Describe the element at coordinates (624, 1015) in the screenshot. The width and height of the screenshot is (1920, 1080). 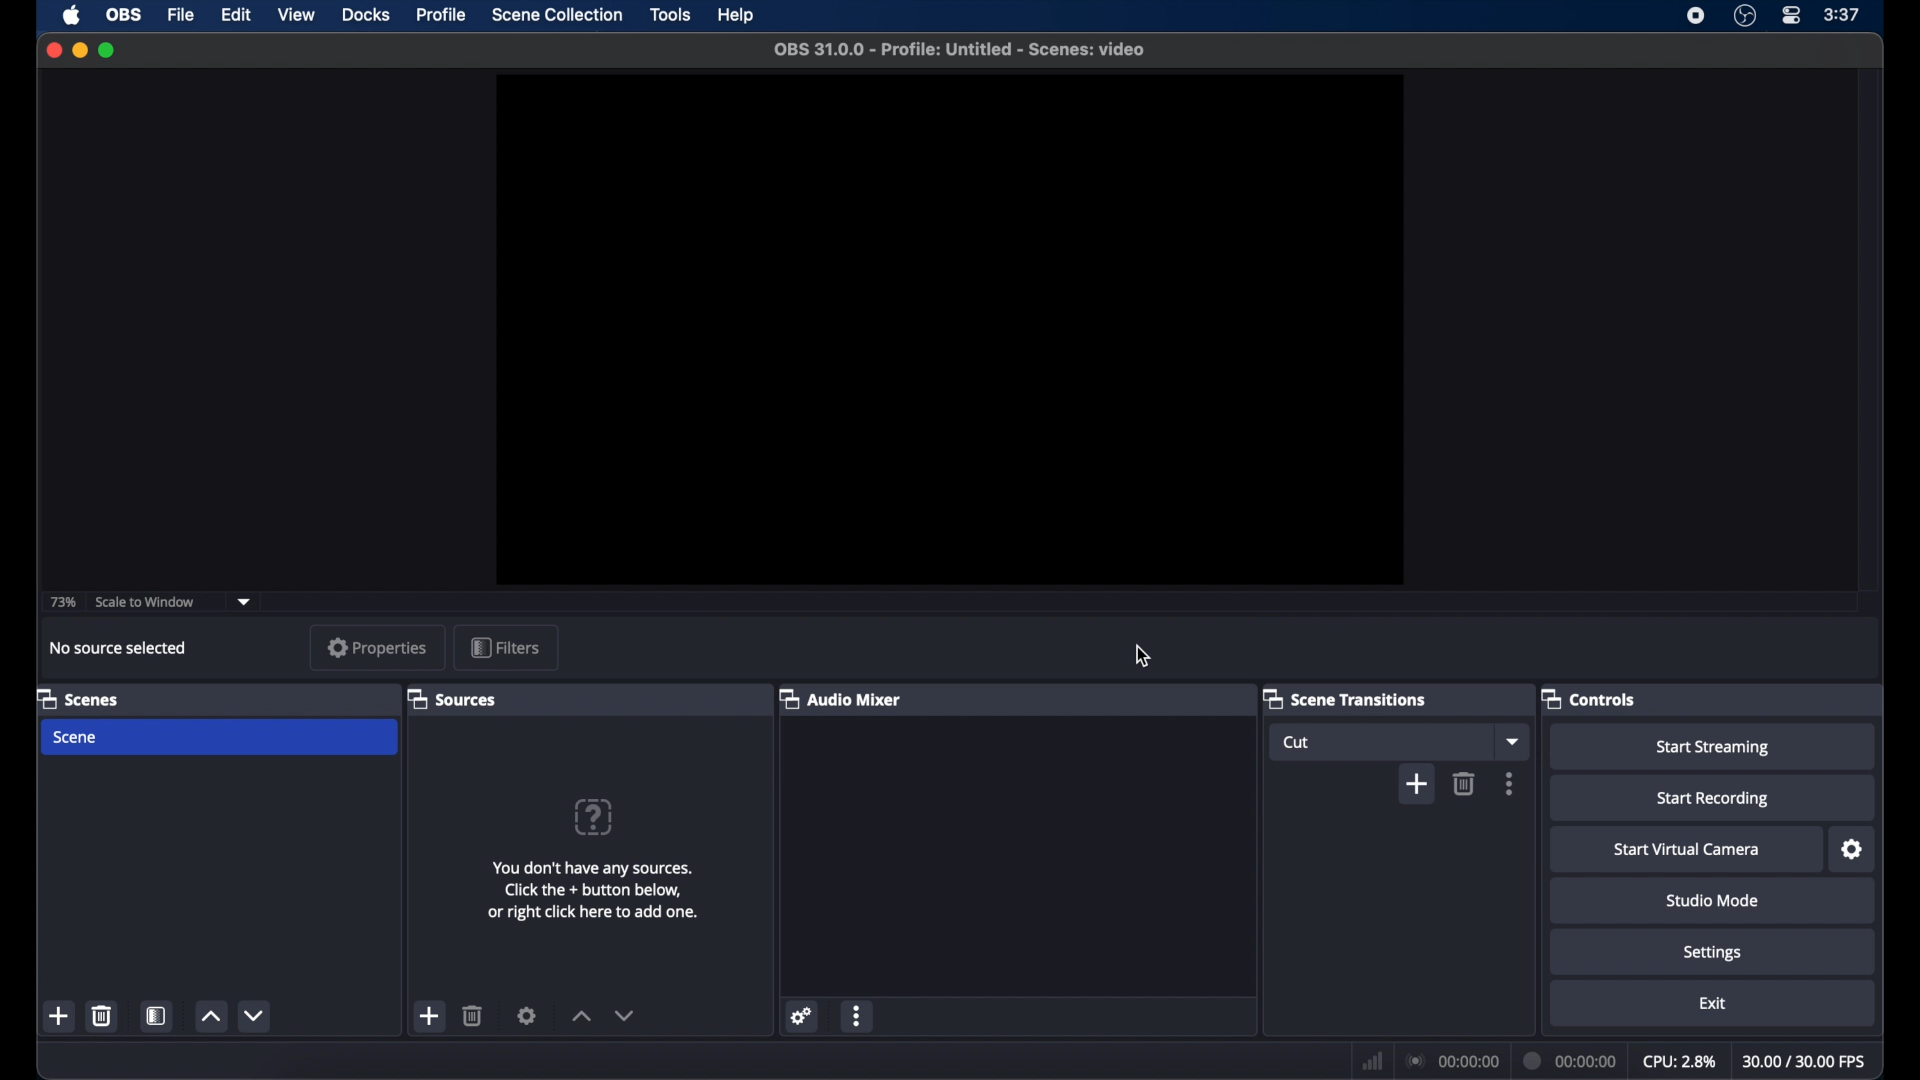
I see `decrement` at that location.